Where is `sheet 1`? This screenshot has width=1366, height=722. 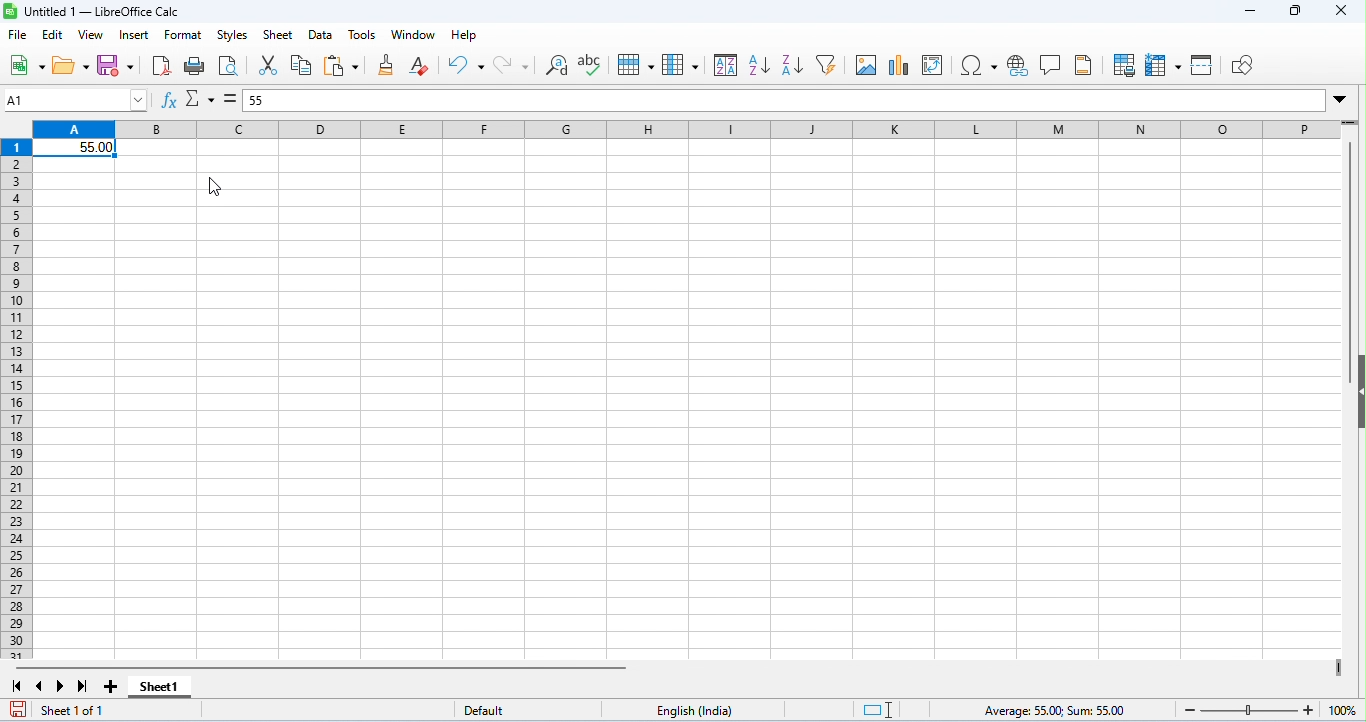
sheet 1 is located at coordinates (162, 686).